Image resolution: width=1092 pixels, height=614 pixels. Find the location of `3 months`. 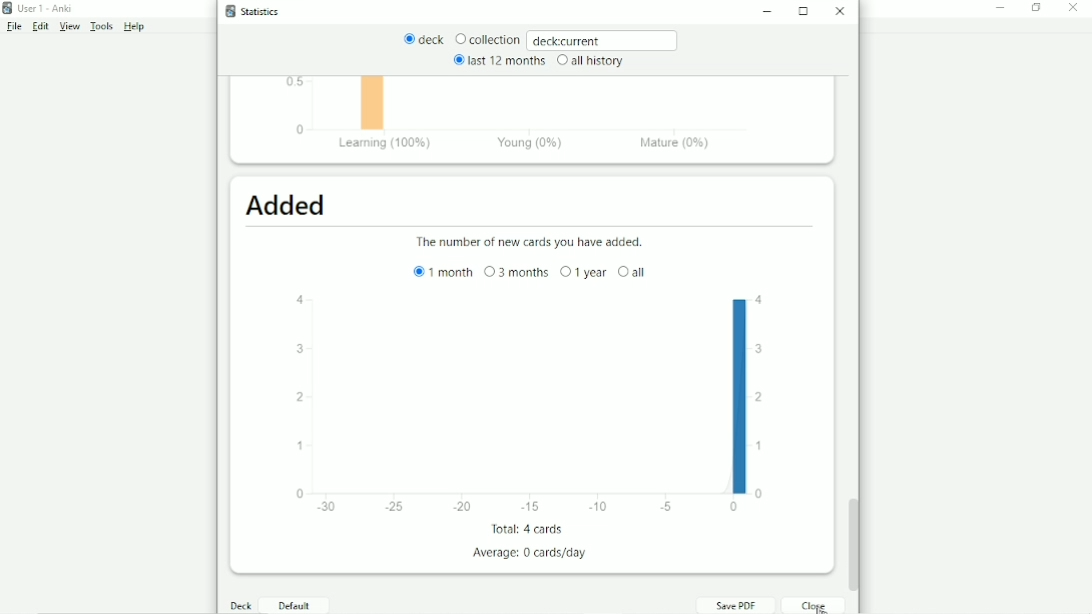

3 months is located at coordinates (516, 272).